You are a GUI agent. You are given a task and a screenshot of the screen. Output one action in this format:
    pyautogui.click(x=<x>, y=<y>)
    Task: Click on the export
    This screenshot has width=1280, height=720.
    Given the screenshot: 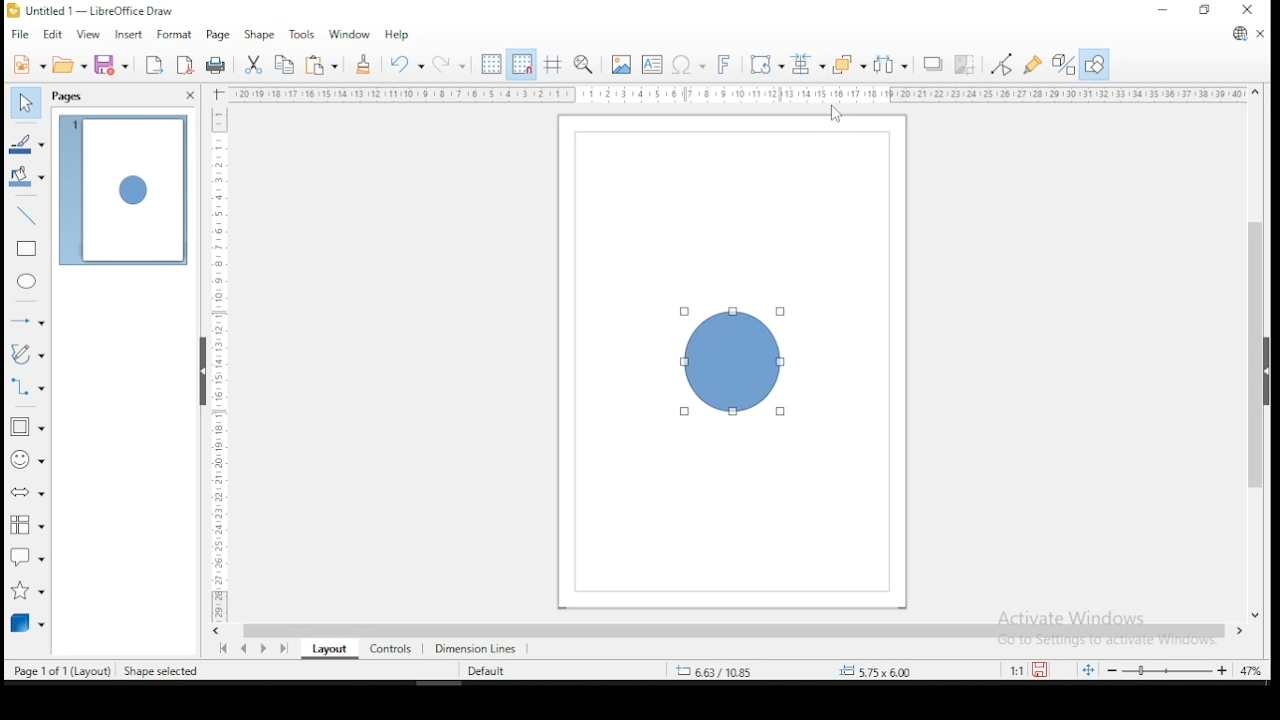 What is the action you would take?
    pyautogui.click(x=152, y=65)
    